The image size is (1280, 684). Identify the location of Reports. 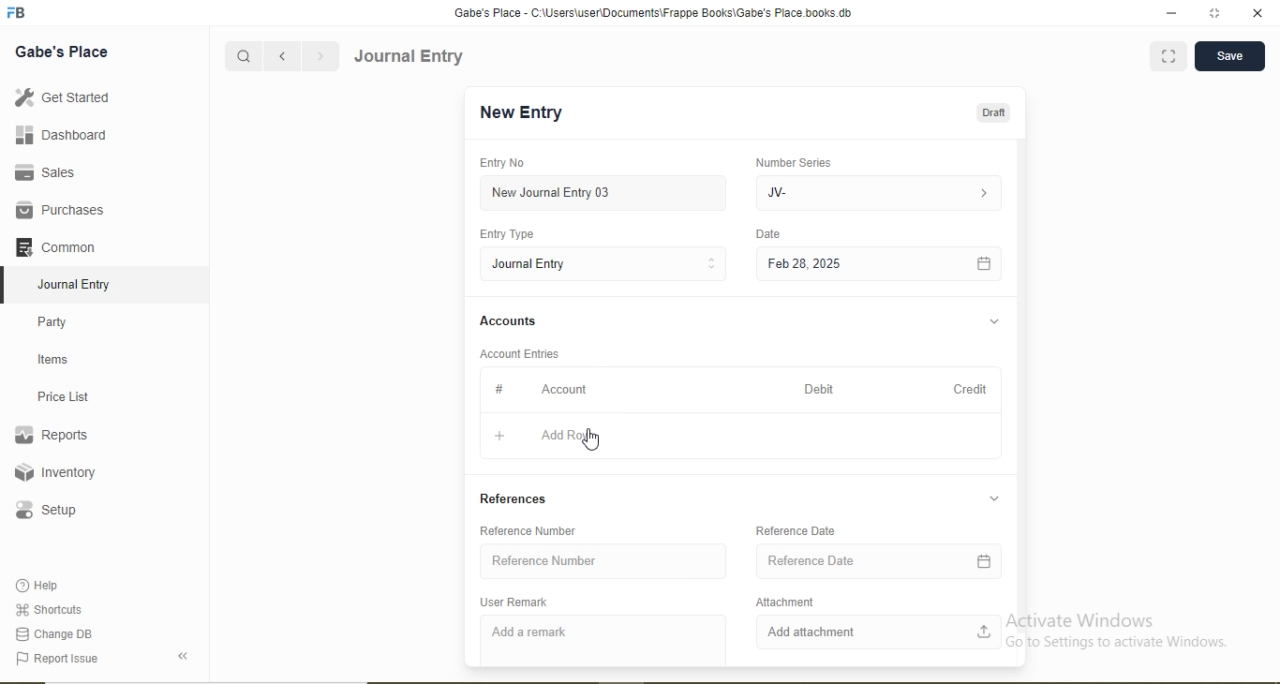
(51, 435).